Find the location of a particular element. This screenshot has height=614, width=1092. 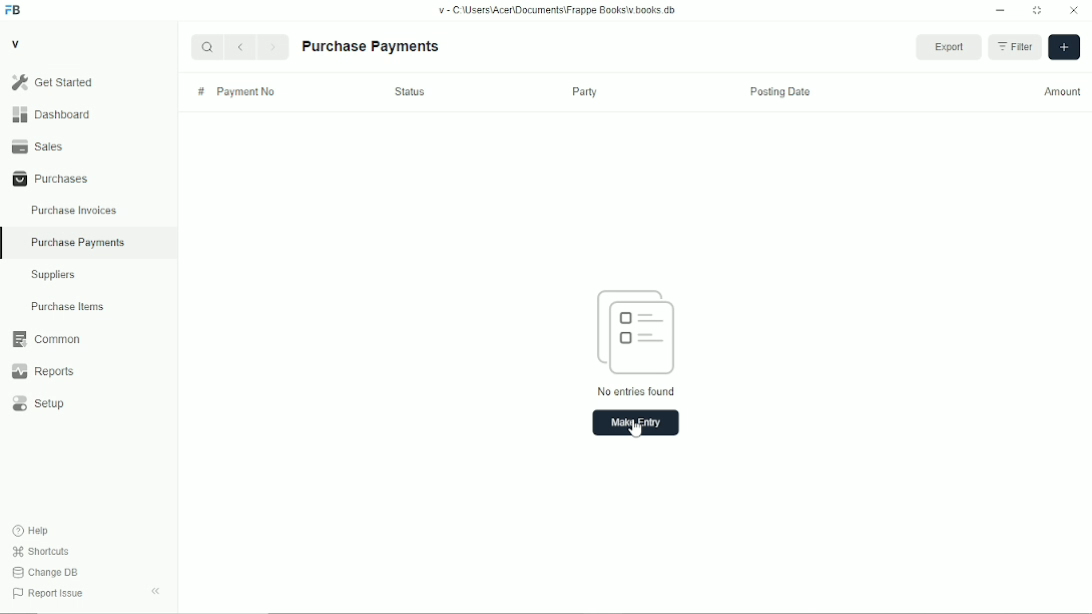

Purchase Items is located at coordinates (88, 306).